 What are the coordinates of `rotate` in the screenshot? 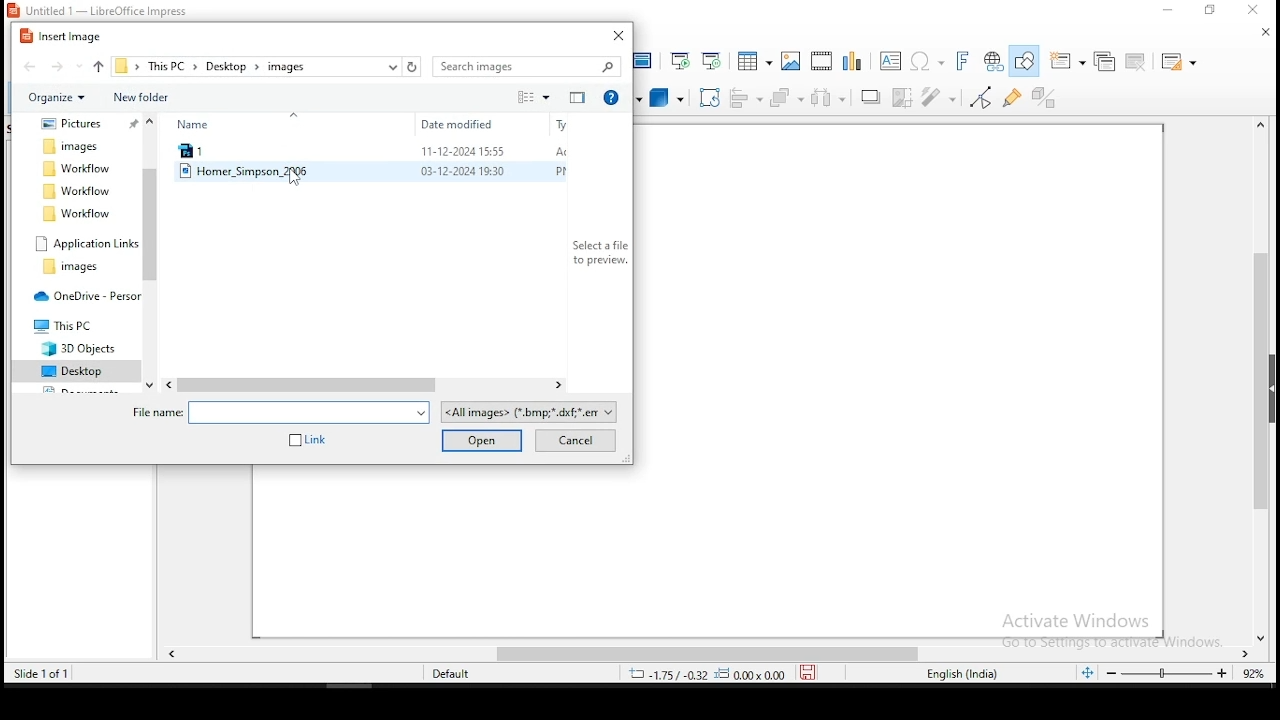 It's located at (708, 96).